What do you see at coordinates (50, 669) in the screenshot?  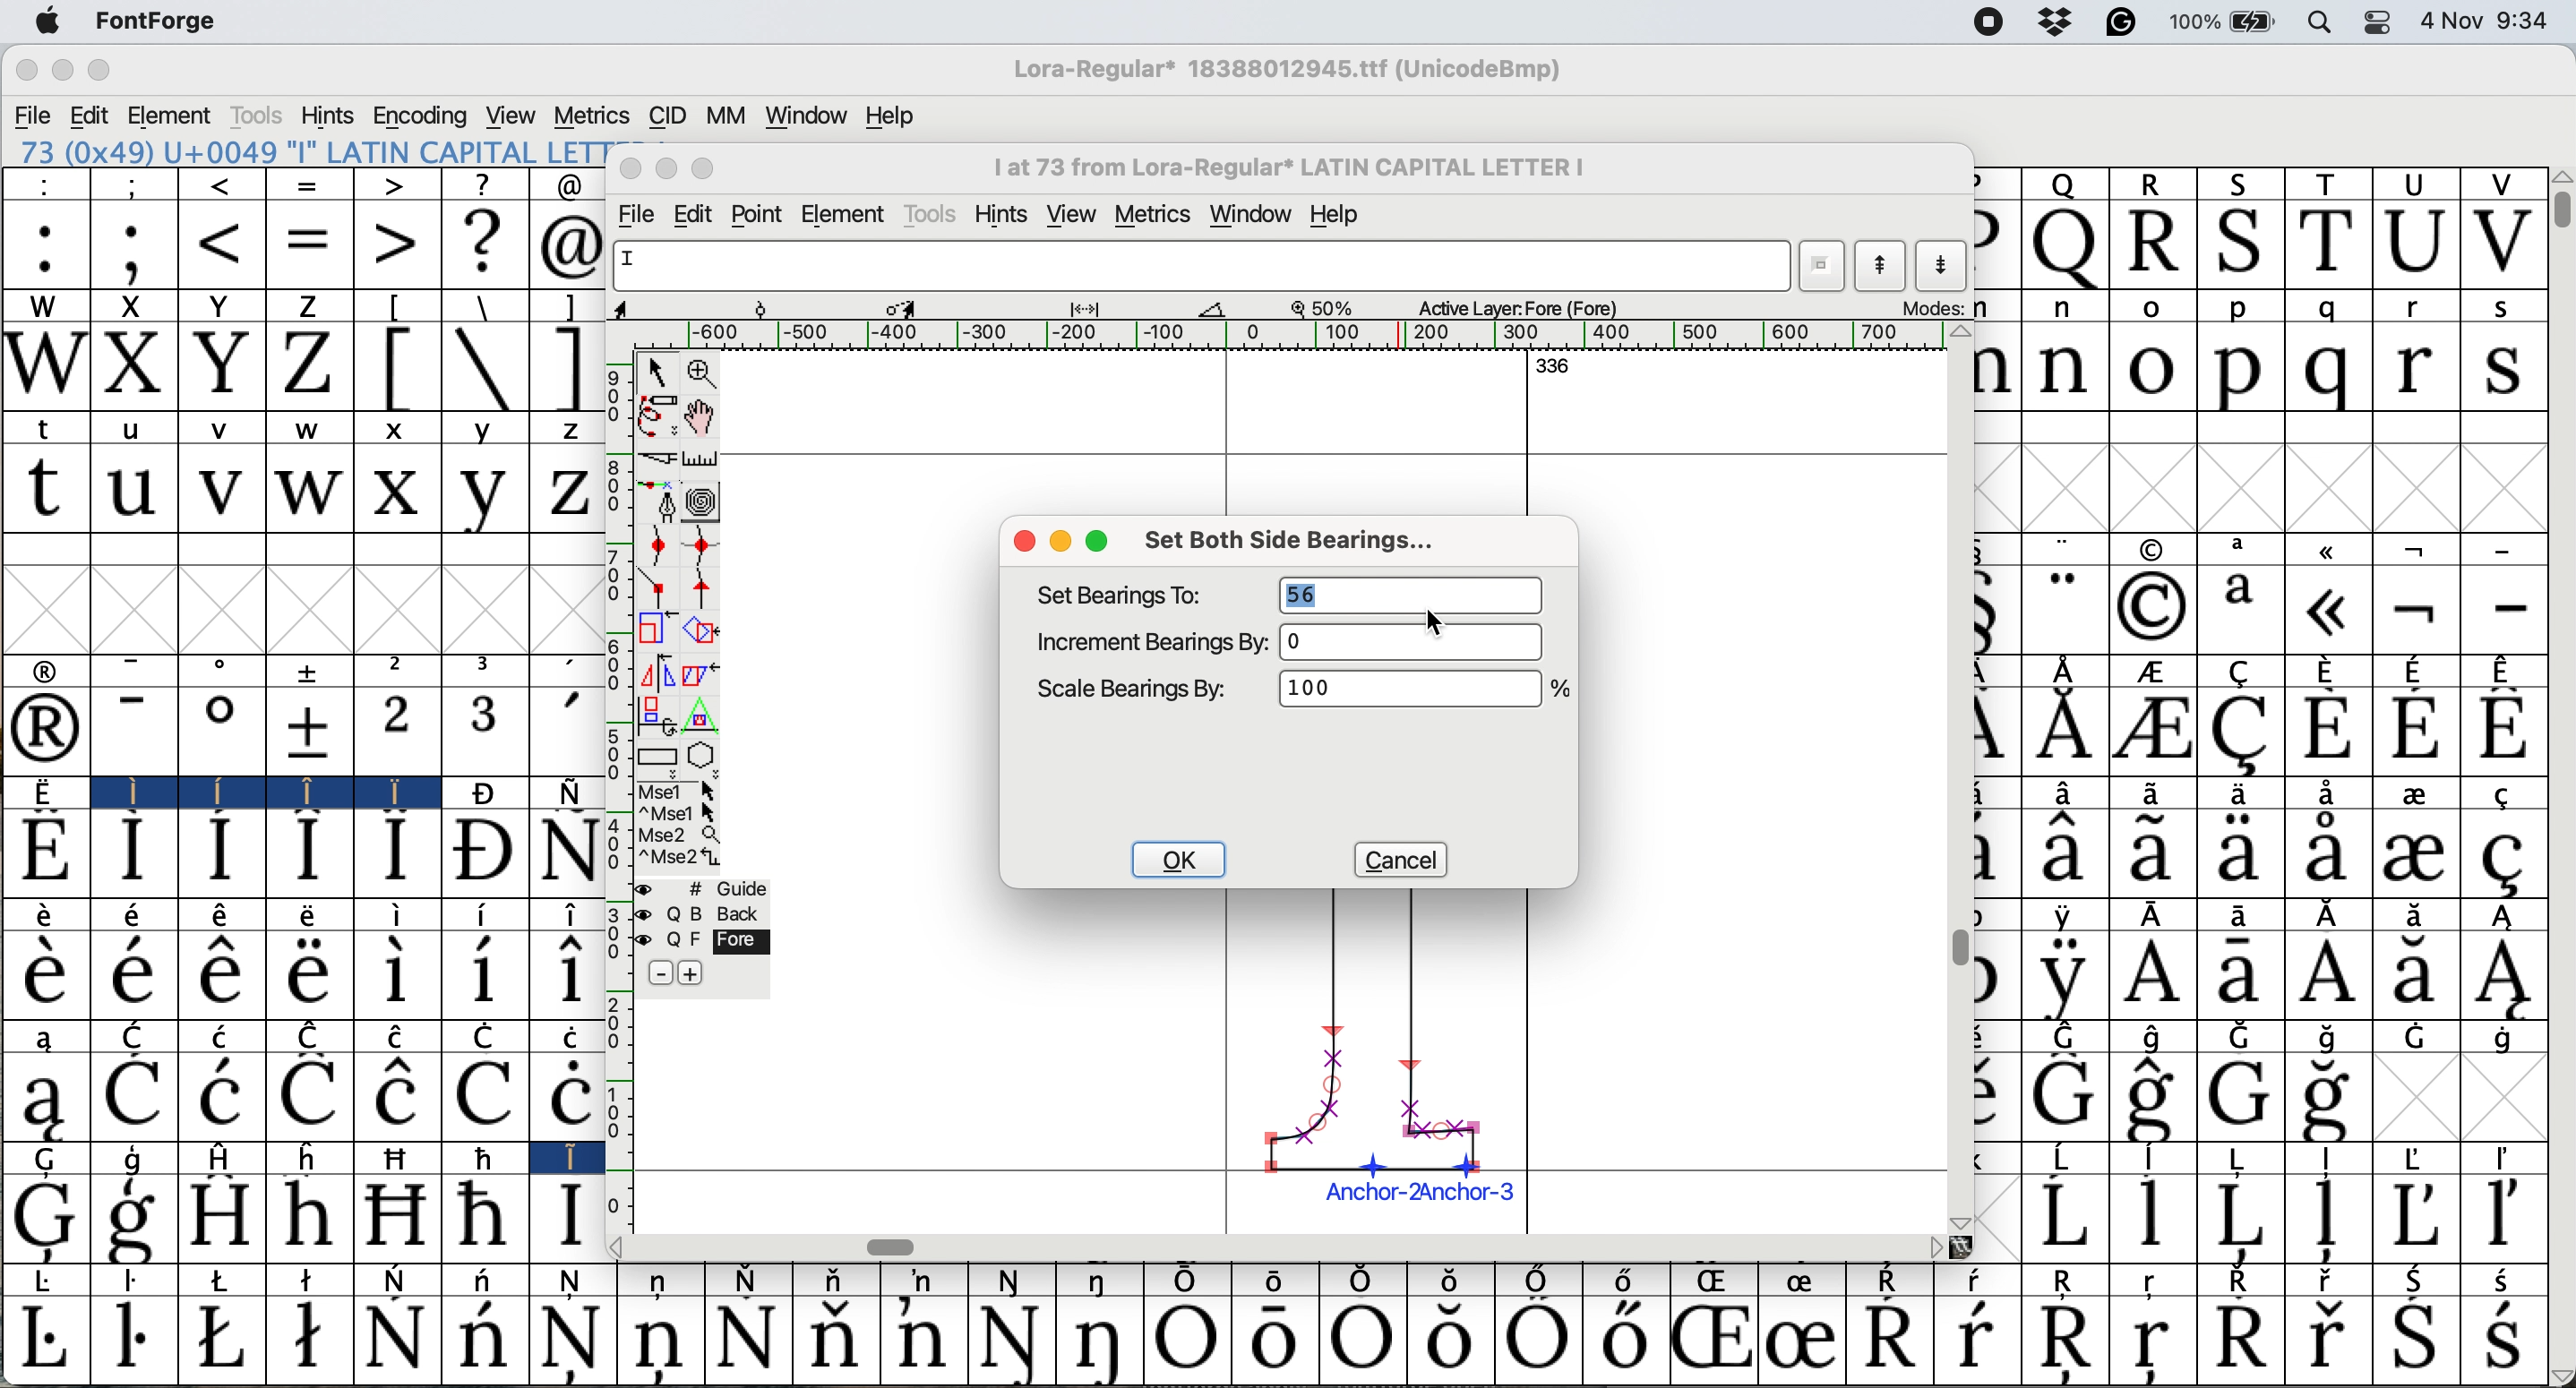 I see `symbol` at bounding box center [50, 669].